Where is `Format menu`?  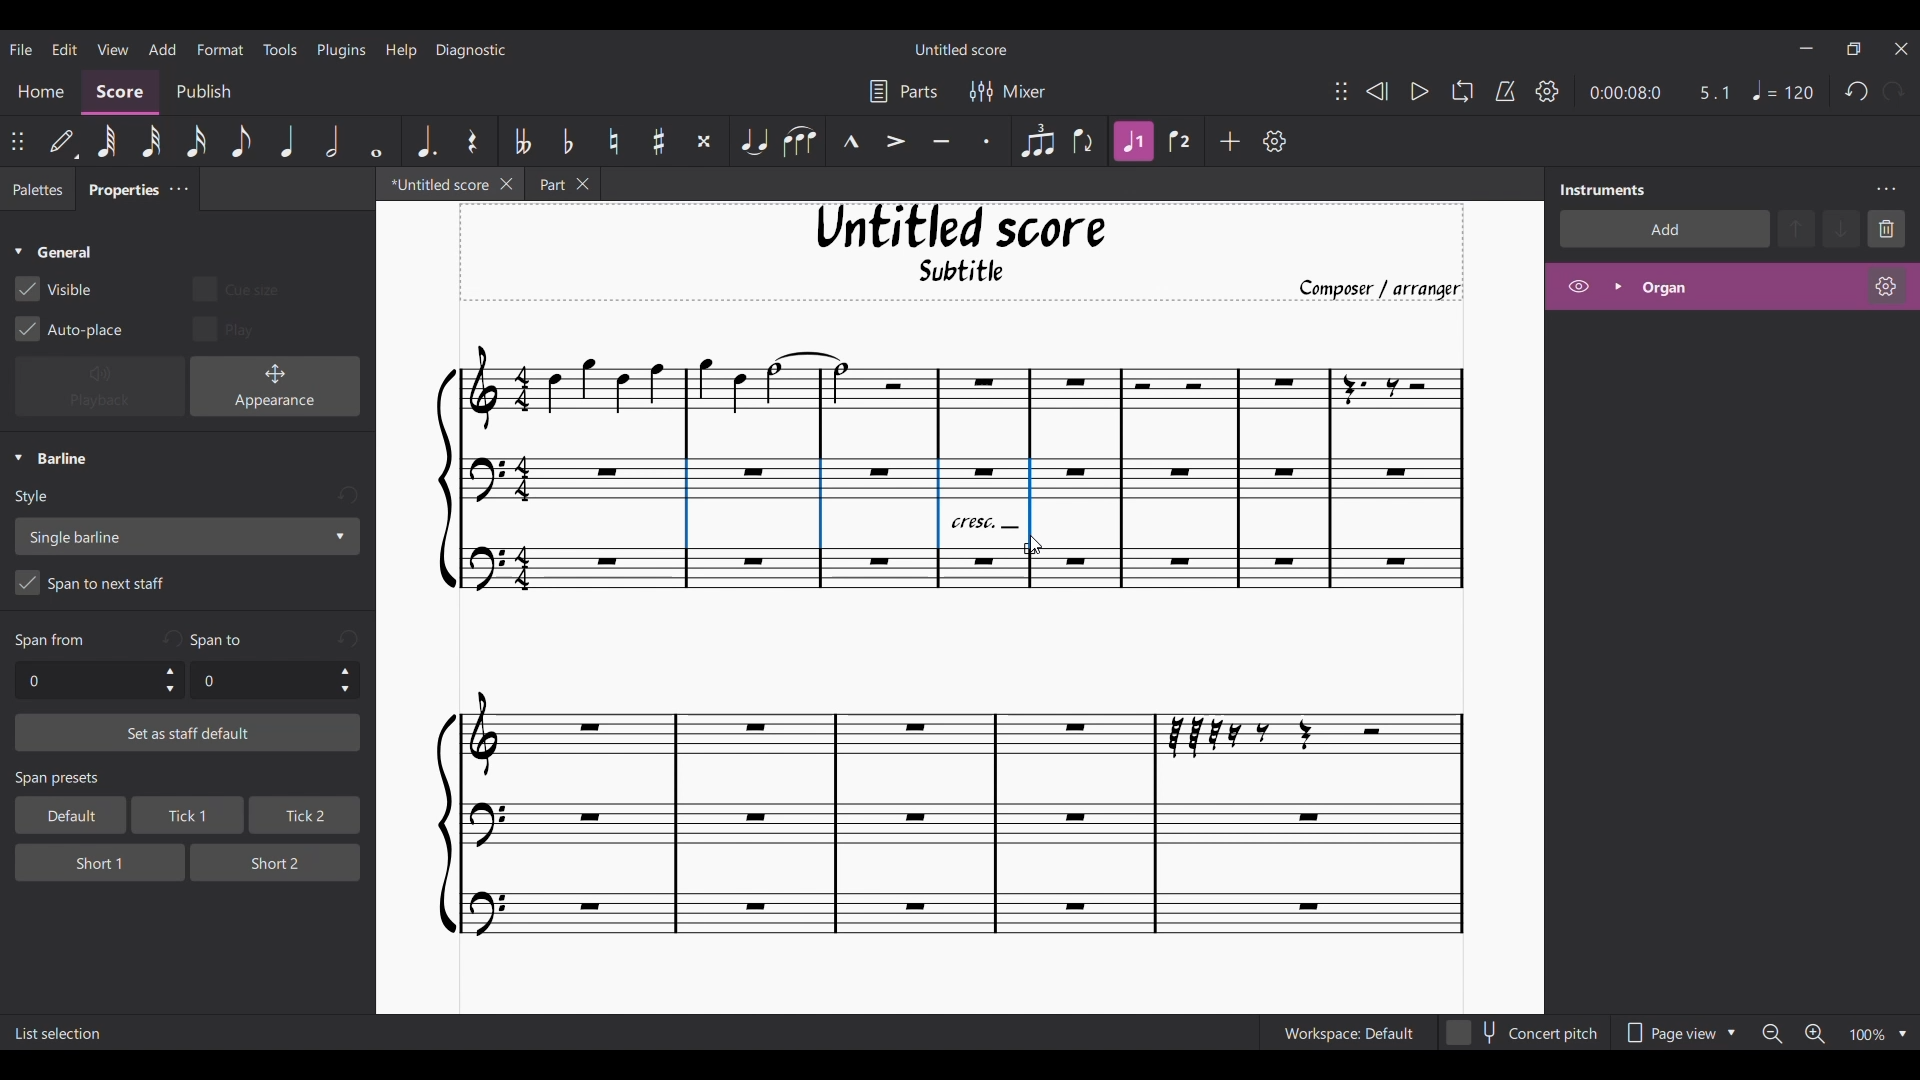 Format menu is located at coordinates (221, 48).